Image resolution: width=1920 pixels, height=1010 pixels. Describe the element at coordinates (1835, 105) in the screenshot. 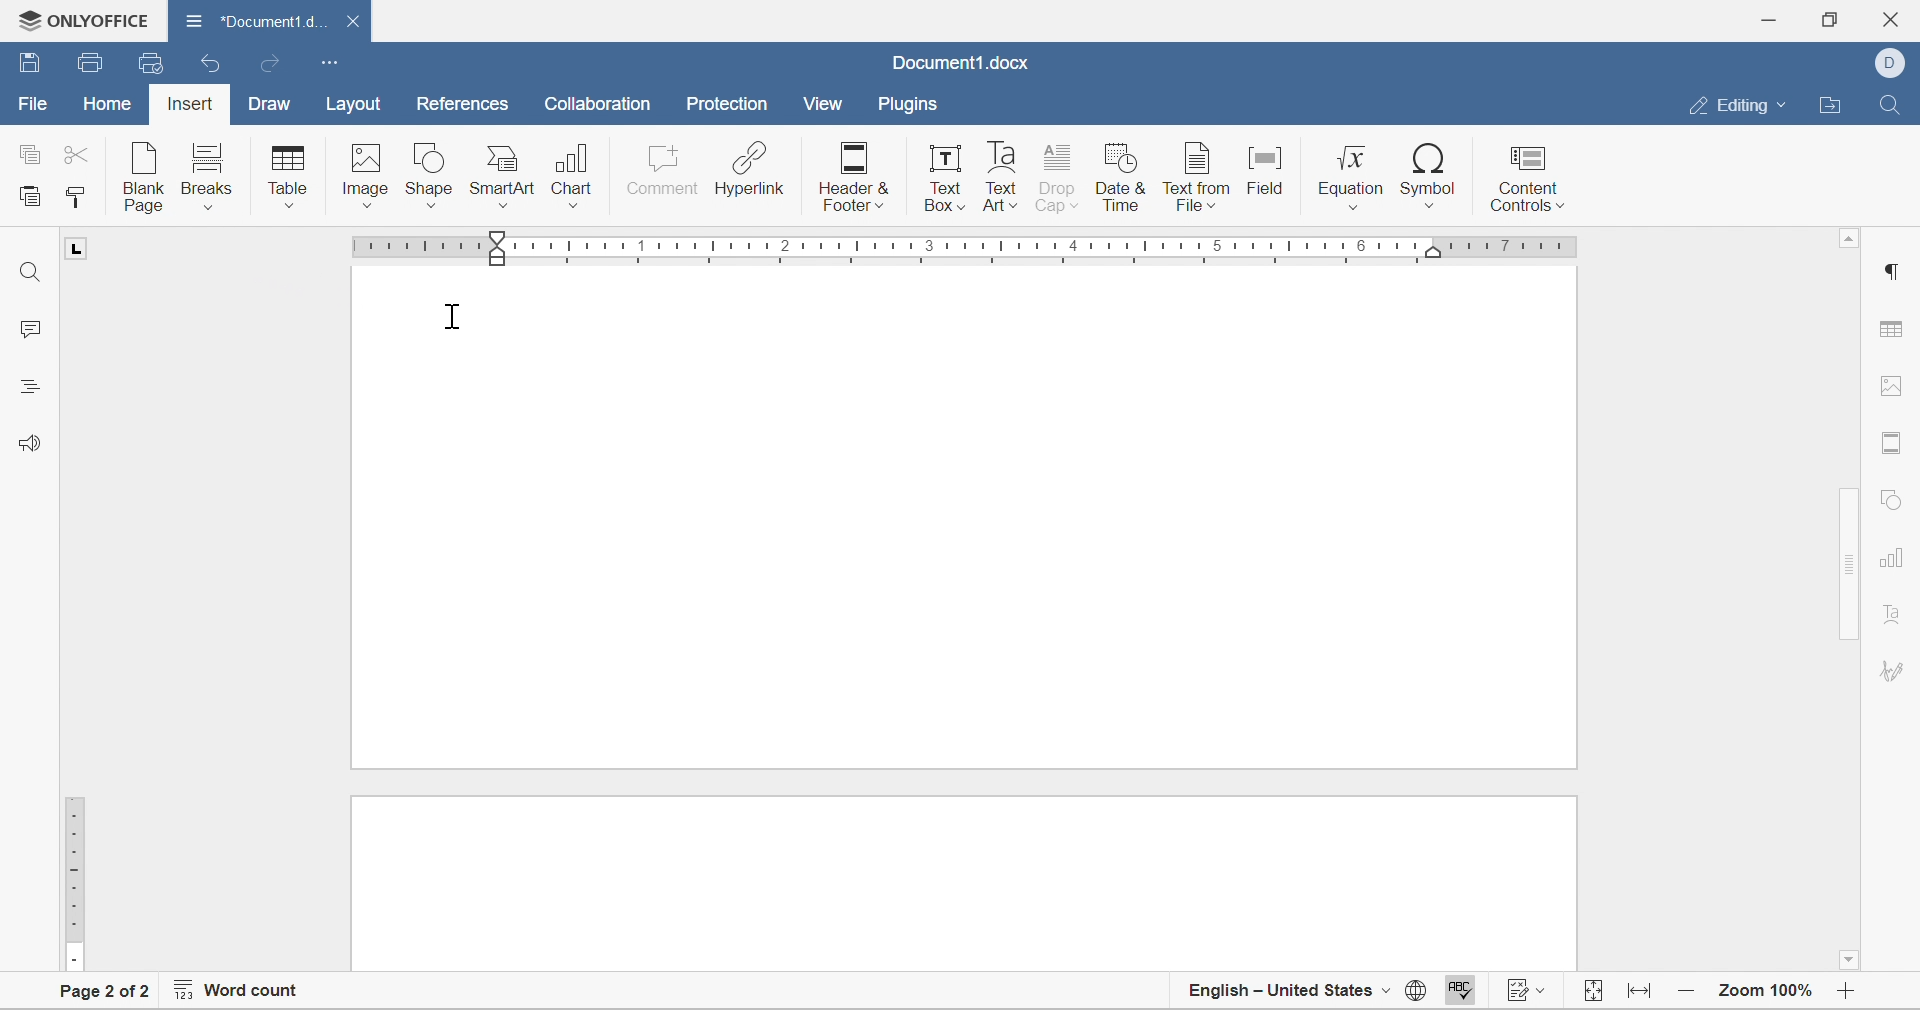

I see `Open file location` at that location.